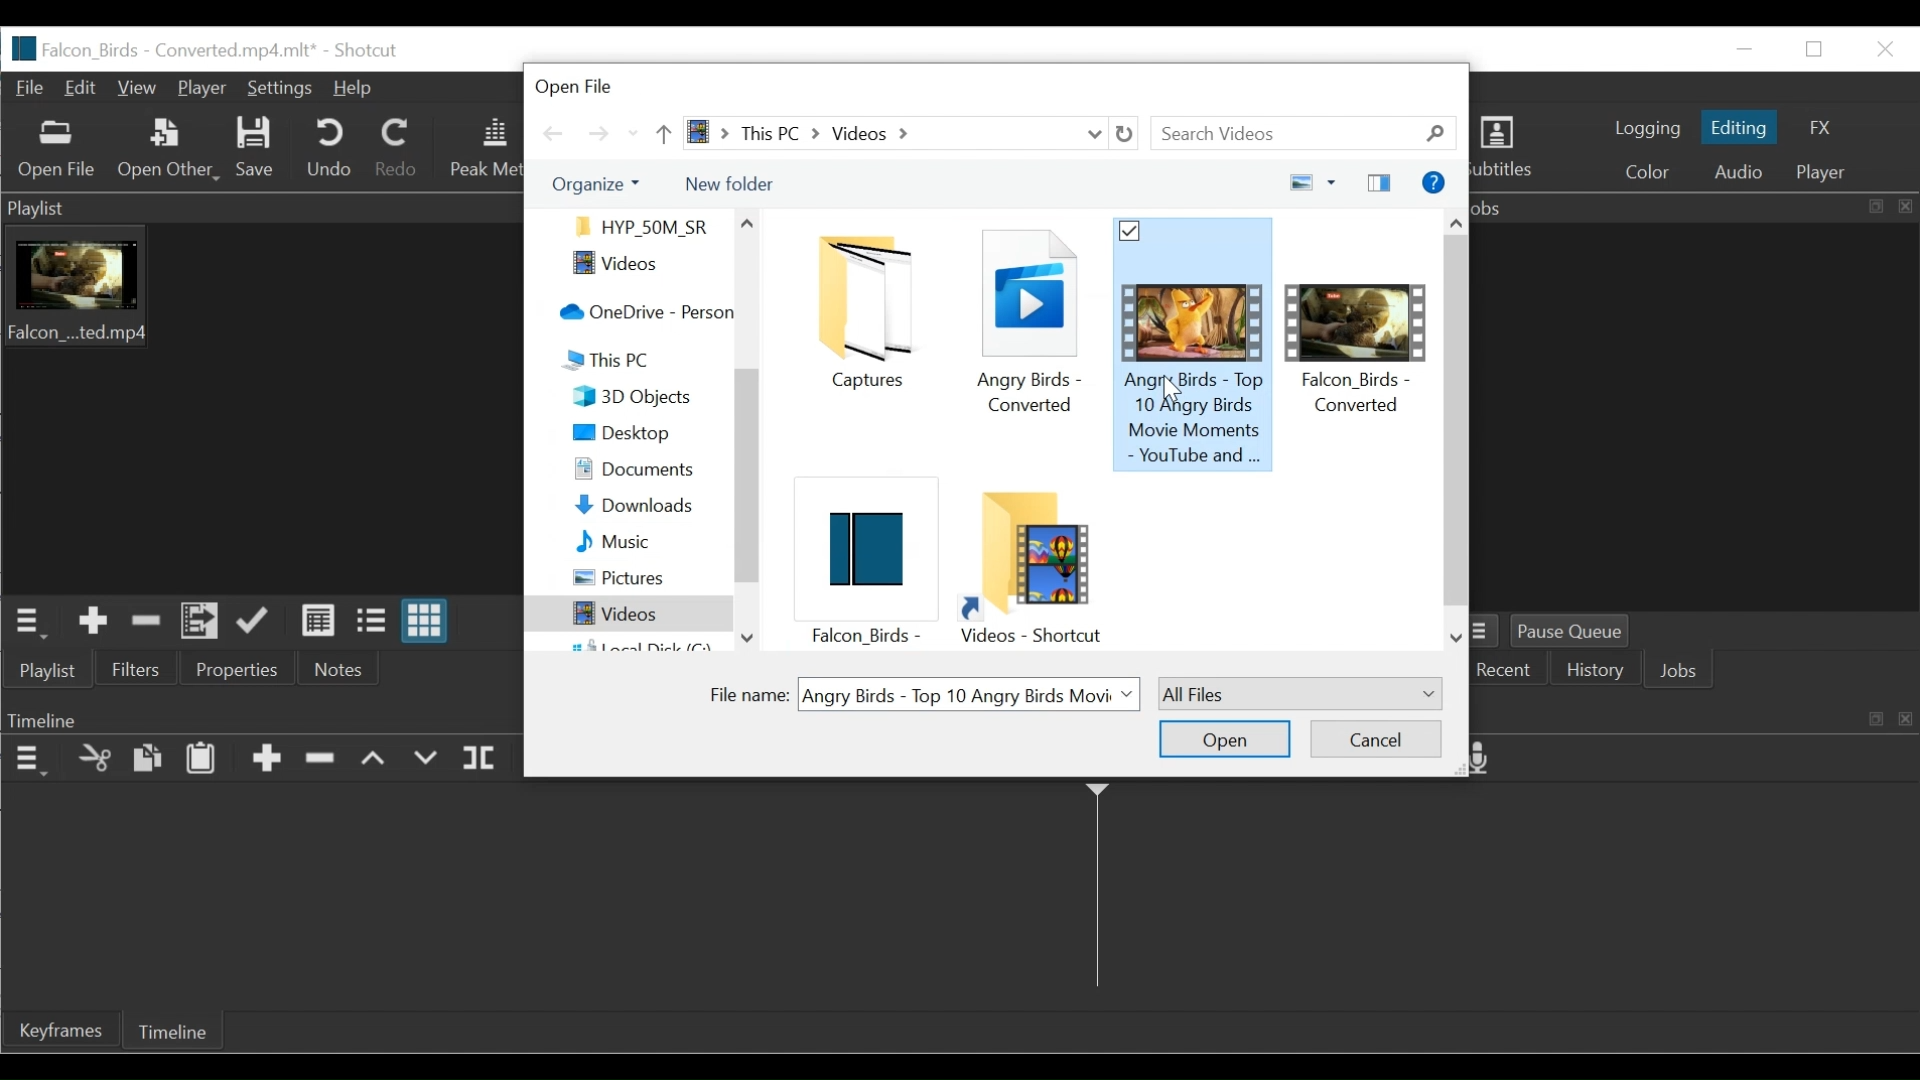 The image size is (1920, 1080). I want to click on Notes, so click(338, 668).